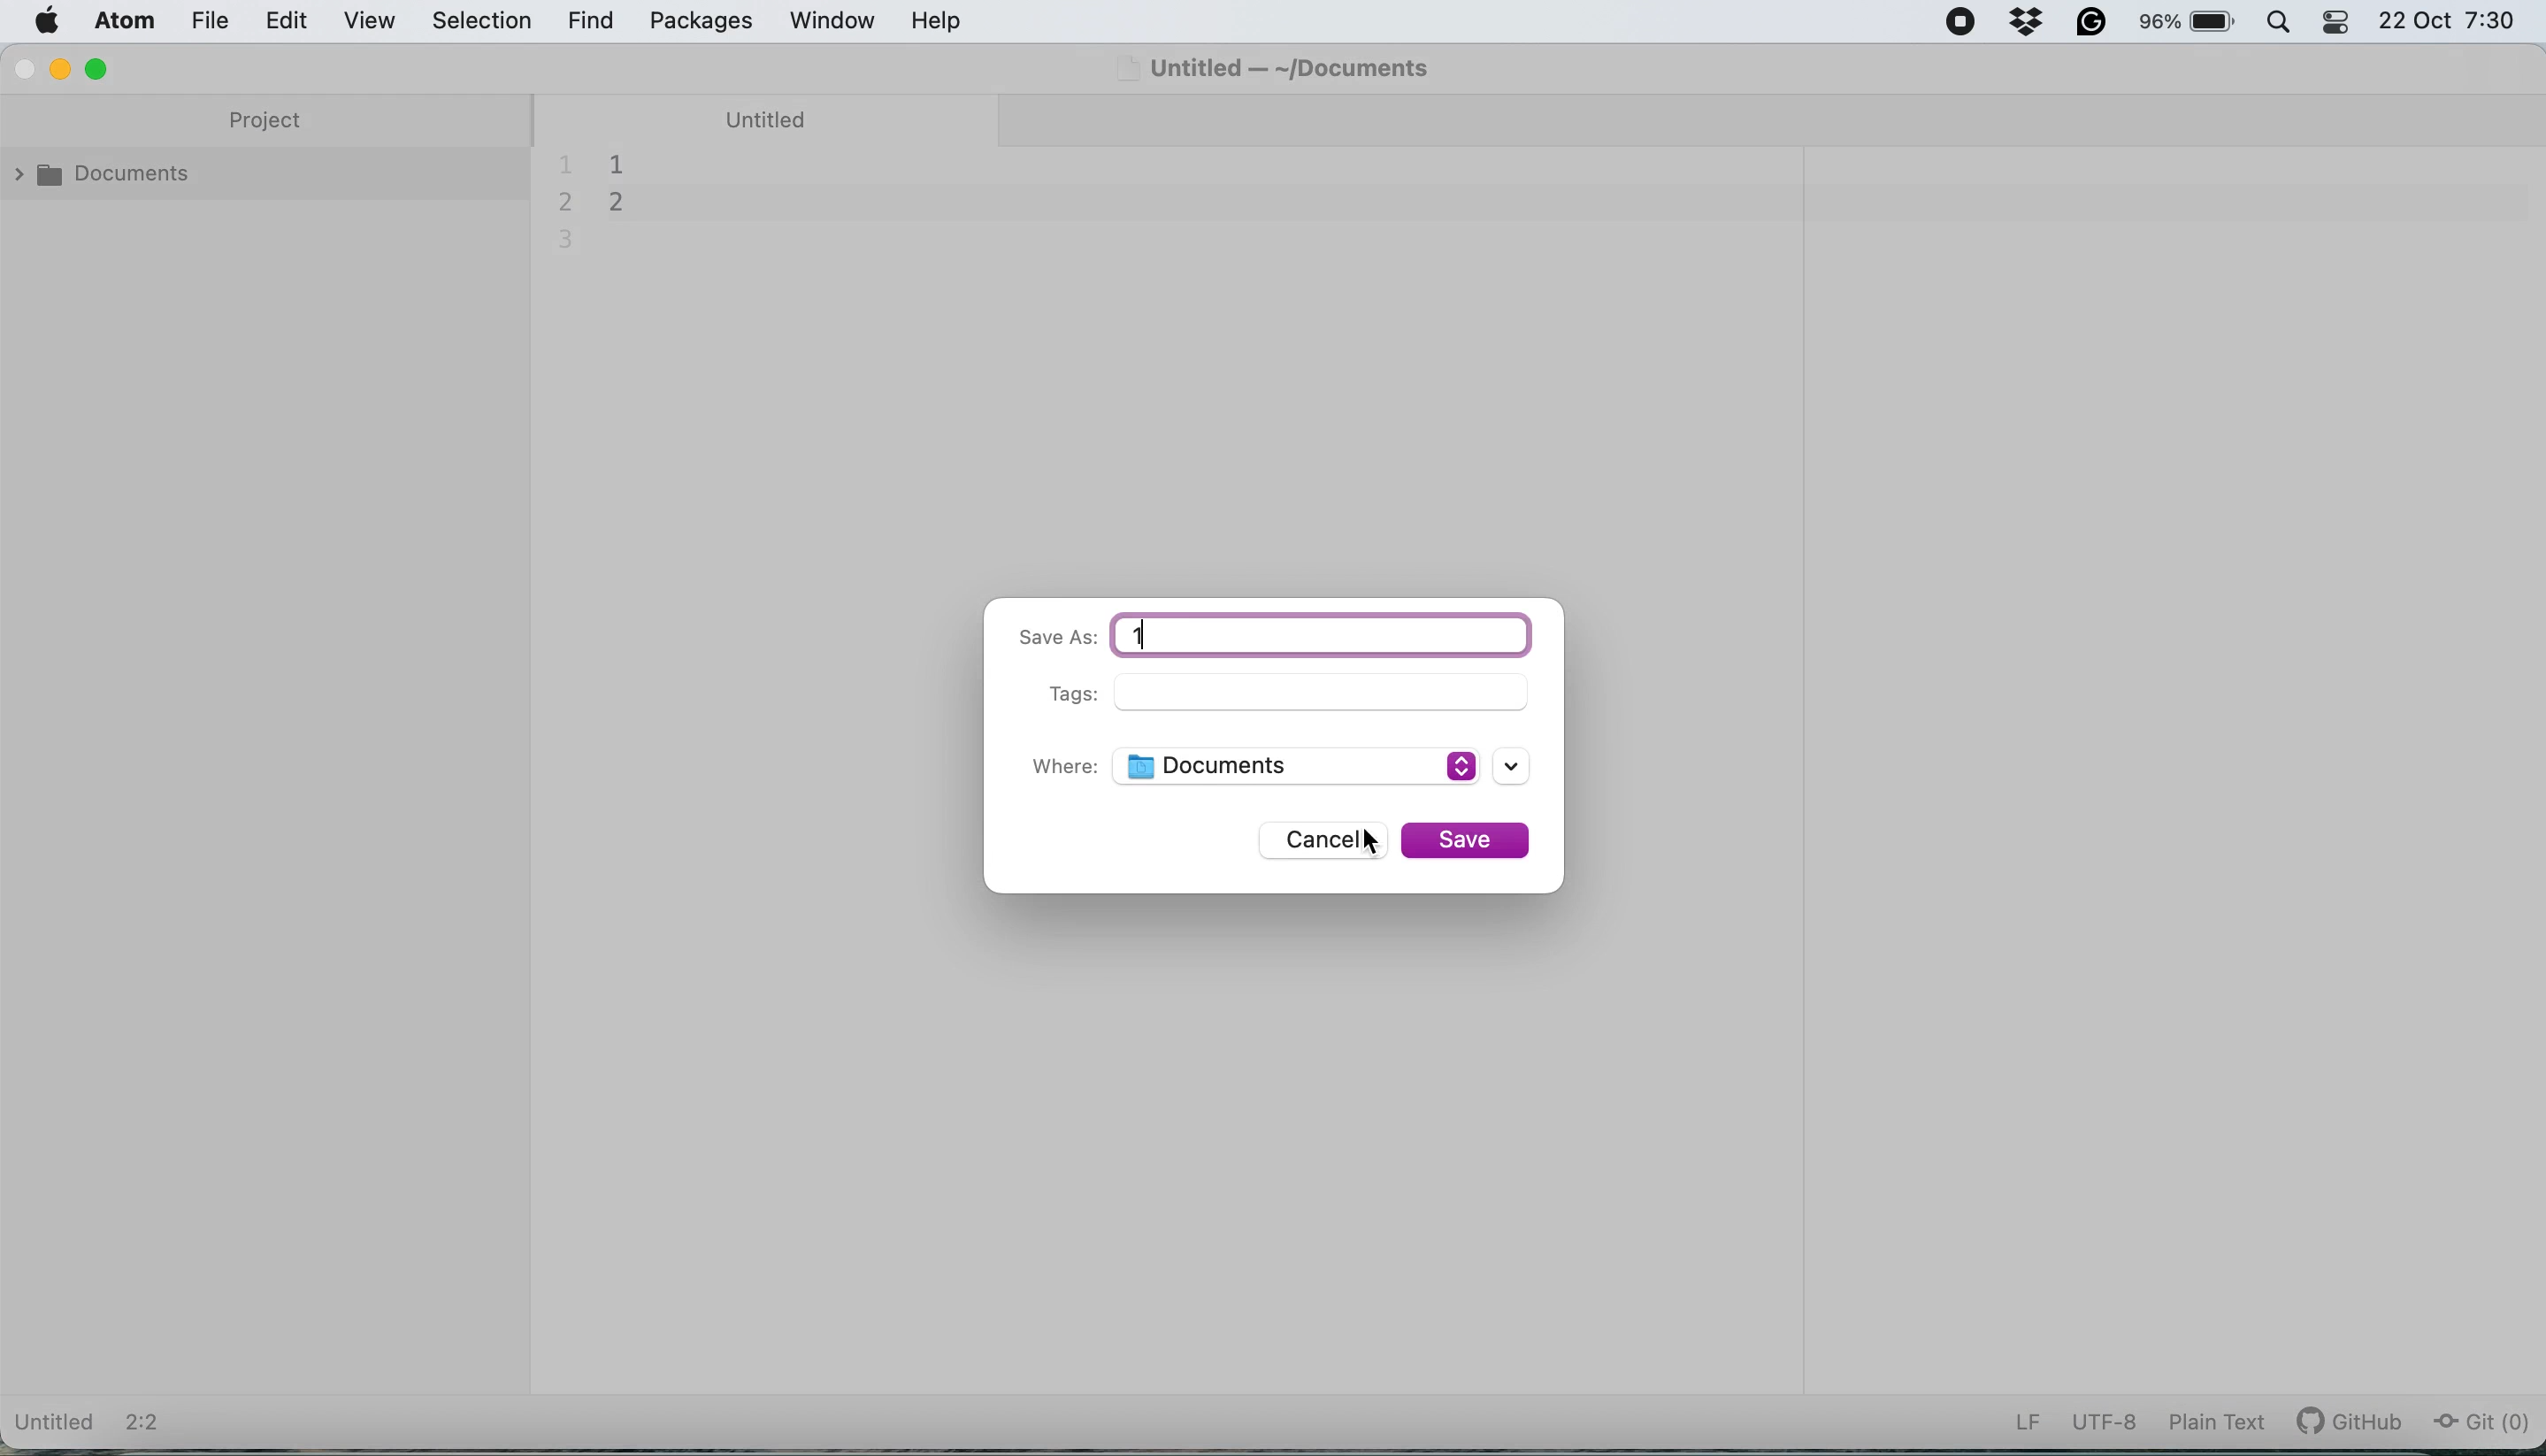 The width and height of the screenshot is (2546, 1456). Describe the element at coordinates (1324, 692) in the screenshot. I see `tags` at that location.